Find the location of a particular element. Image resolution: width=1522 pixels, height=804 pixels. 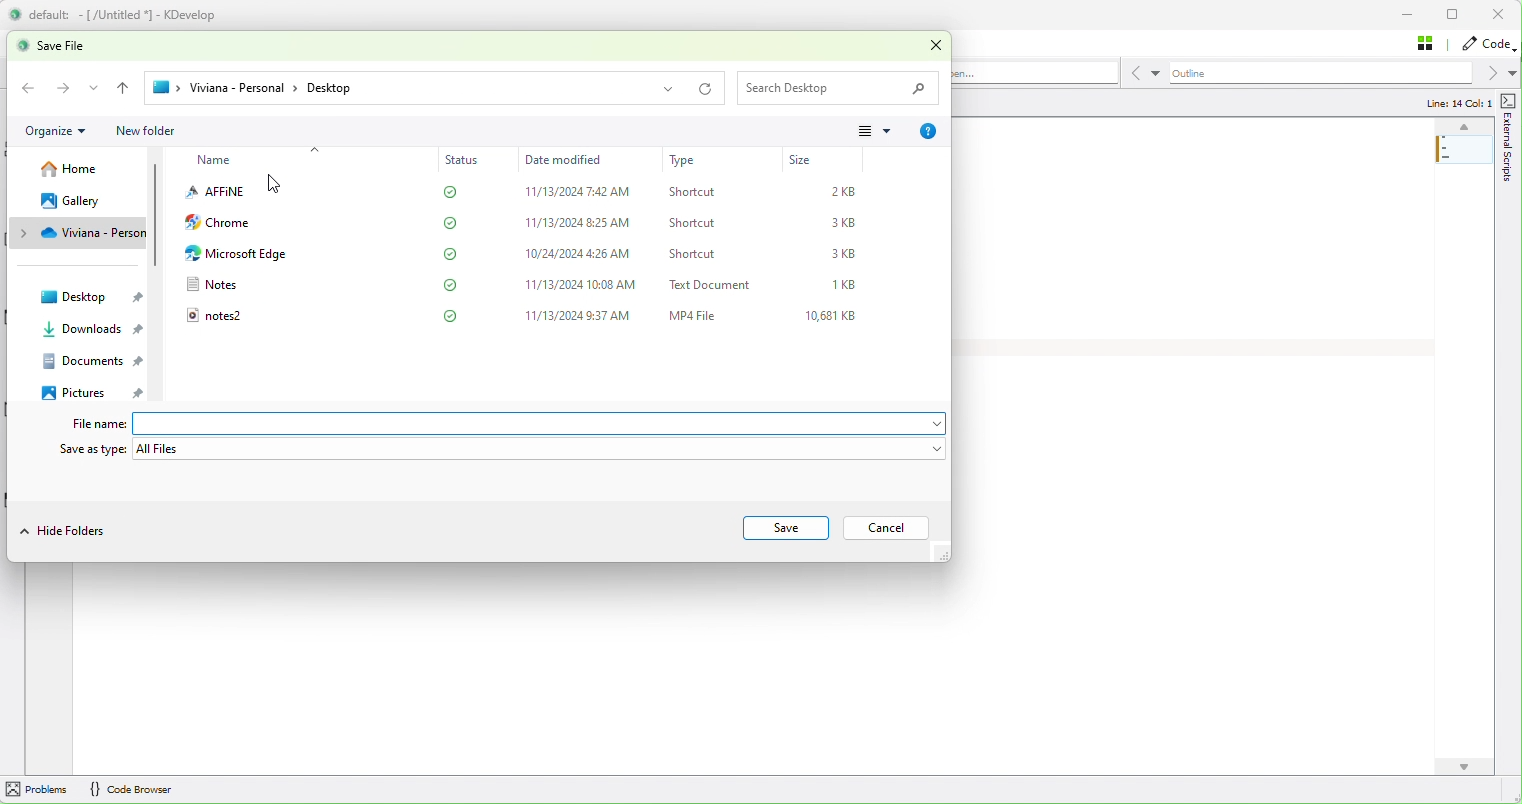

11/13/2024 10:08 AM is located at coordinates (584, 285).